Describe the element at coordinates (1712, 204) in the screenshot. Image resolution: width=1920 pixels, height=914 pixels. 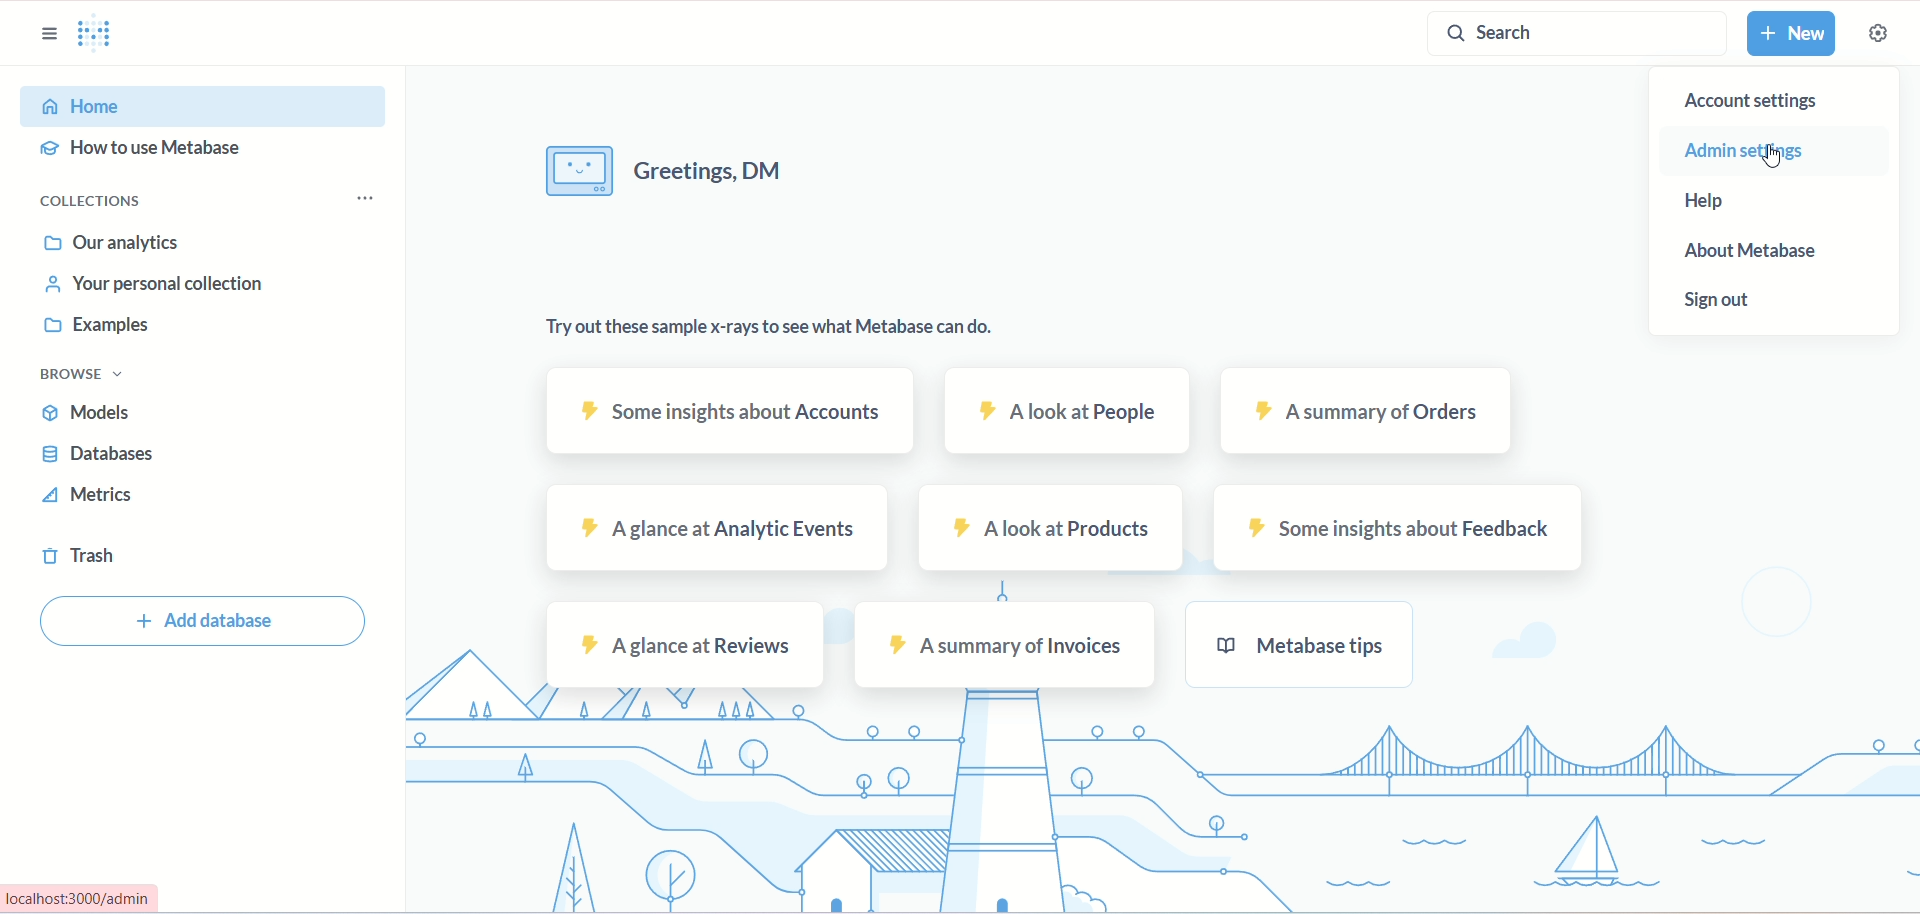
I see `help` at that location.